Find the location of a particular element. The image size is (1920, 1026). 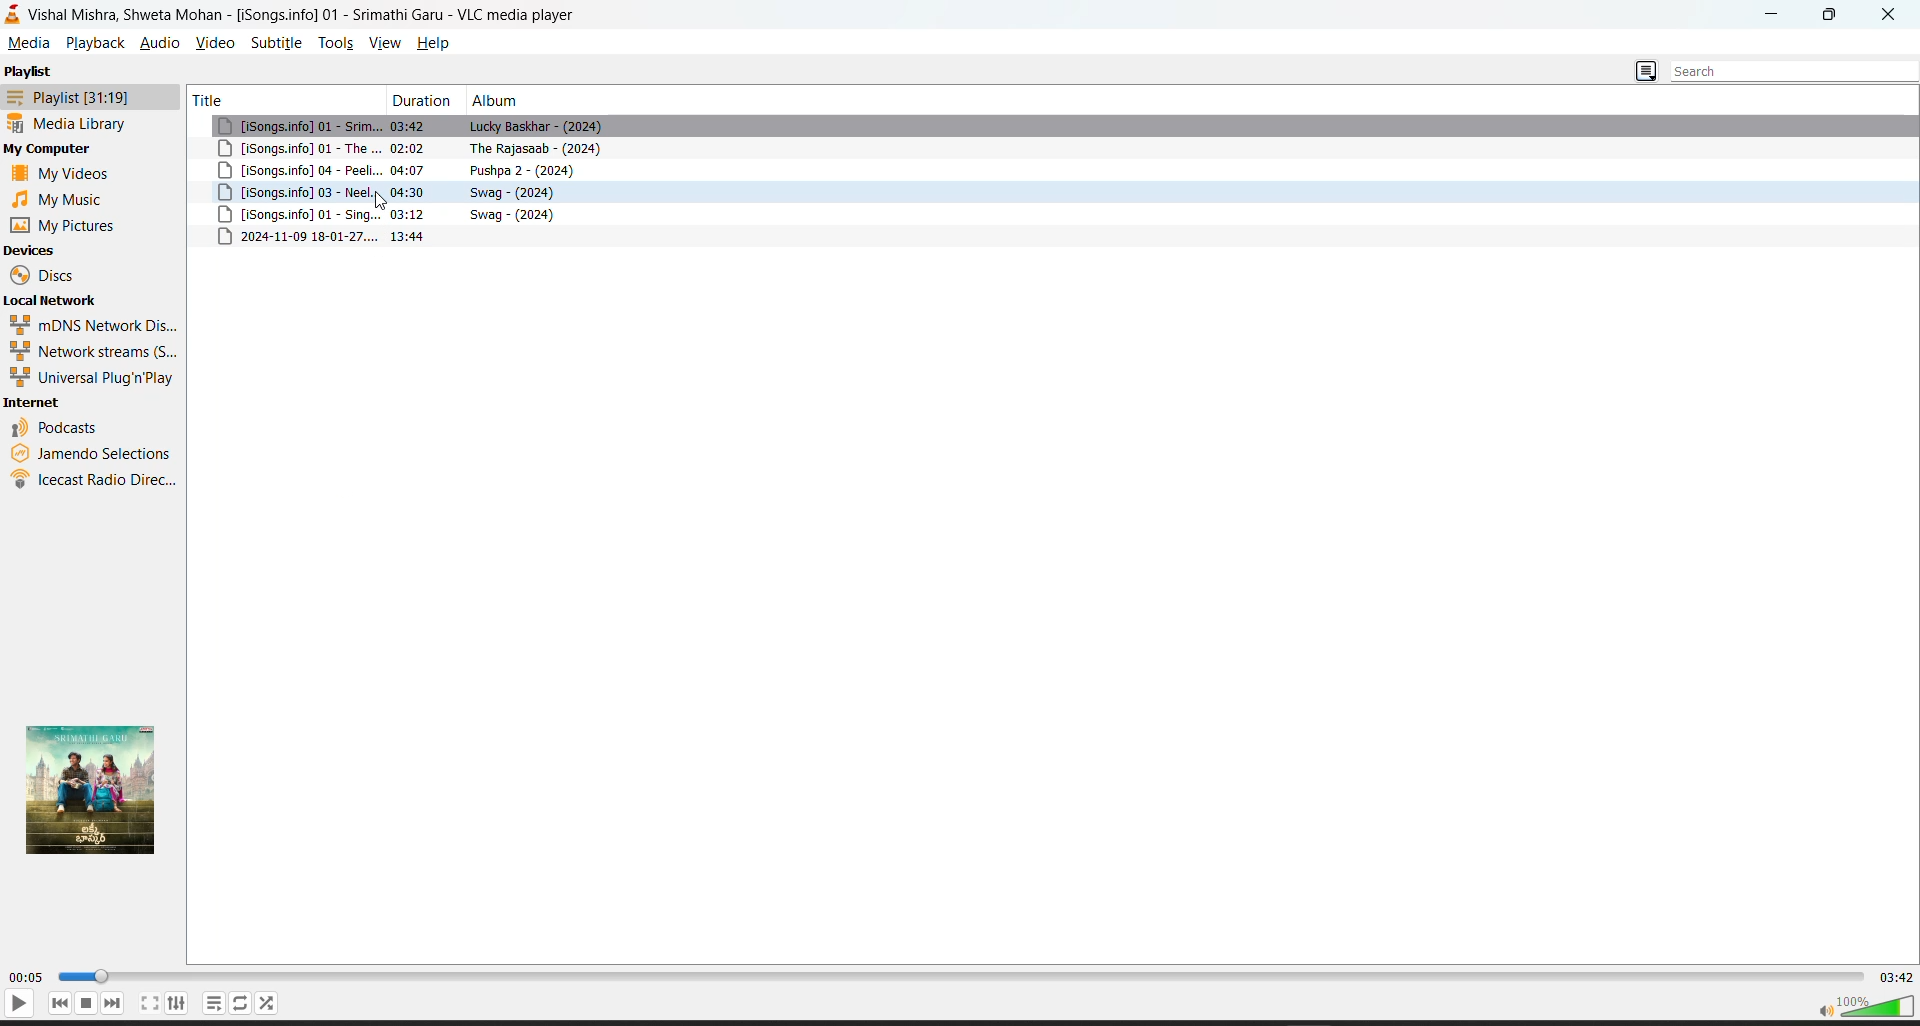

metadata is located at coordinates (1055, 236).